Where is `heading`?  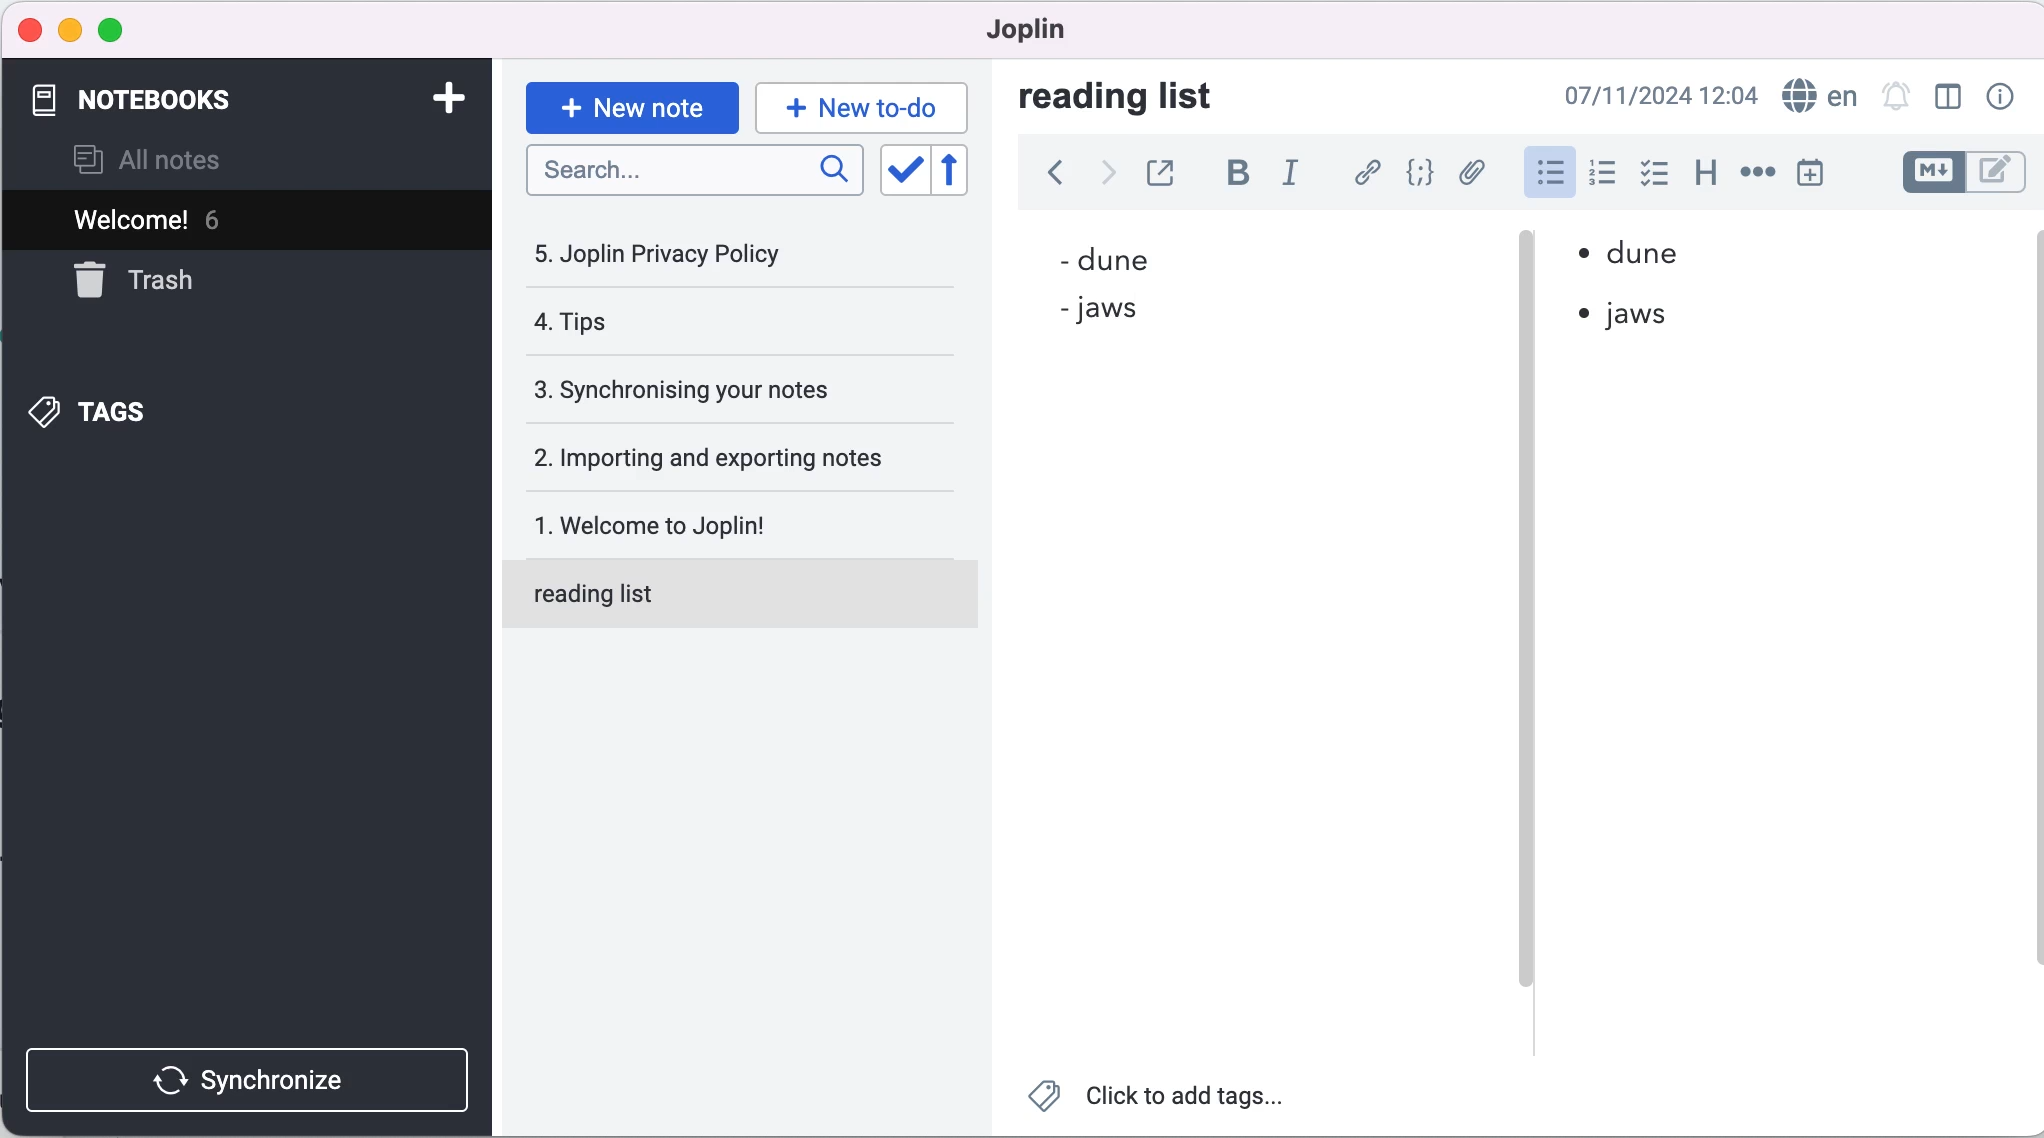 heading is located at coordinates (1707, 178).